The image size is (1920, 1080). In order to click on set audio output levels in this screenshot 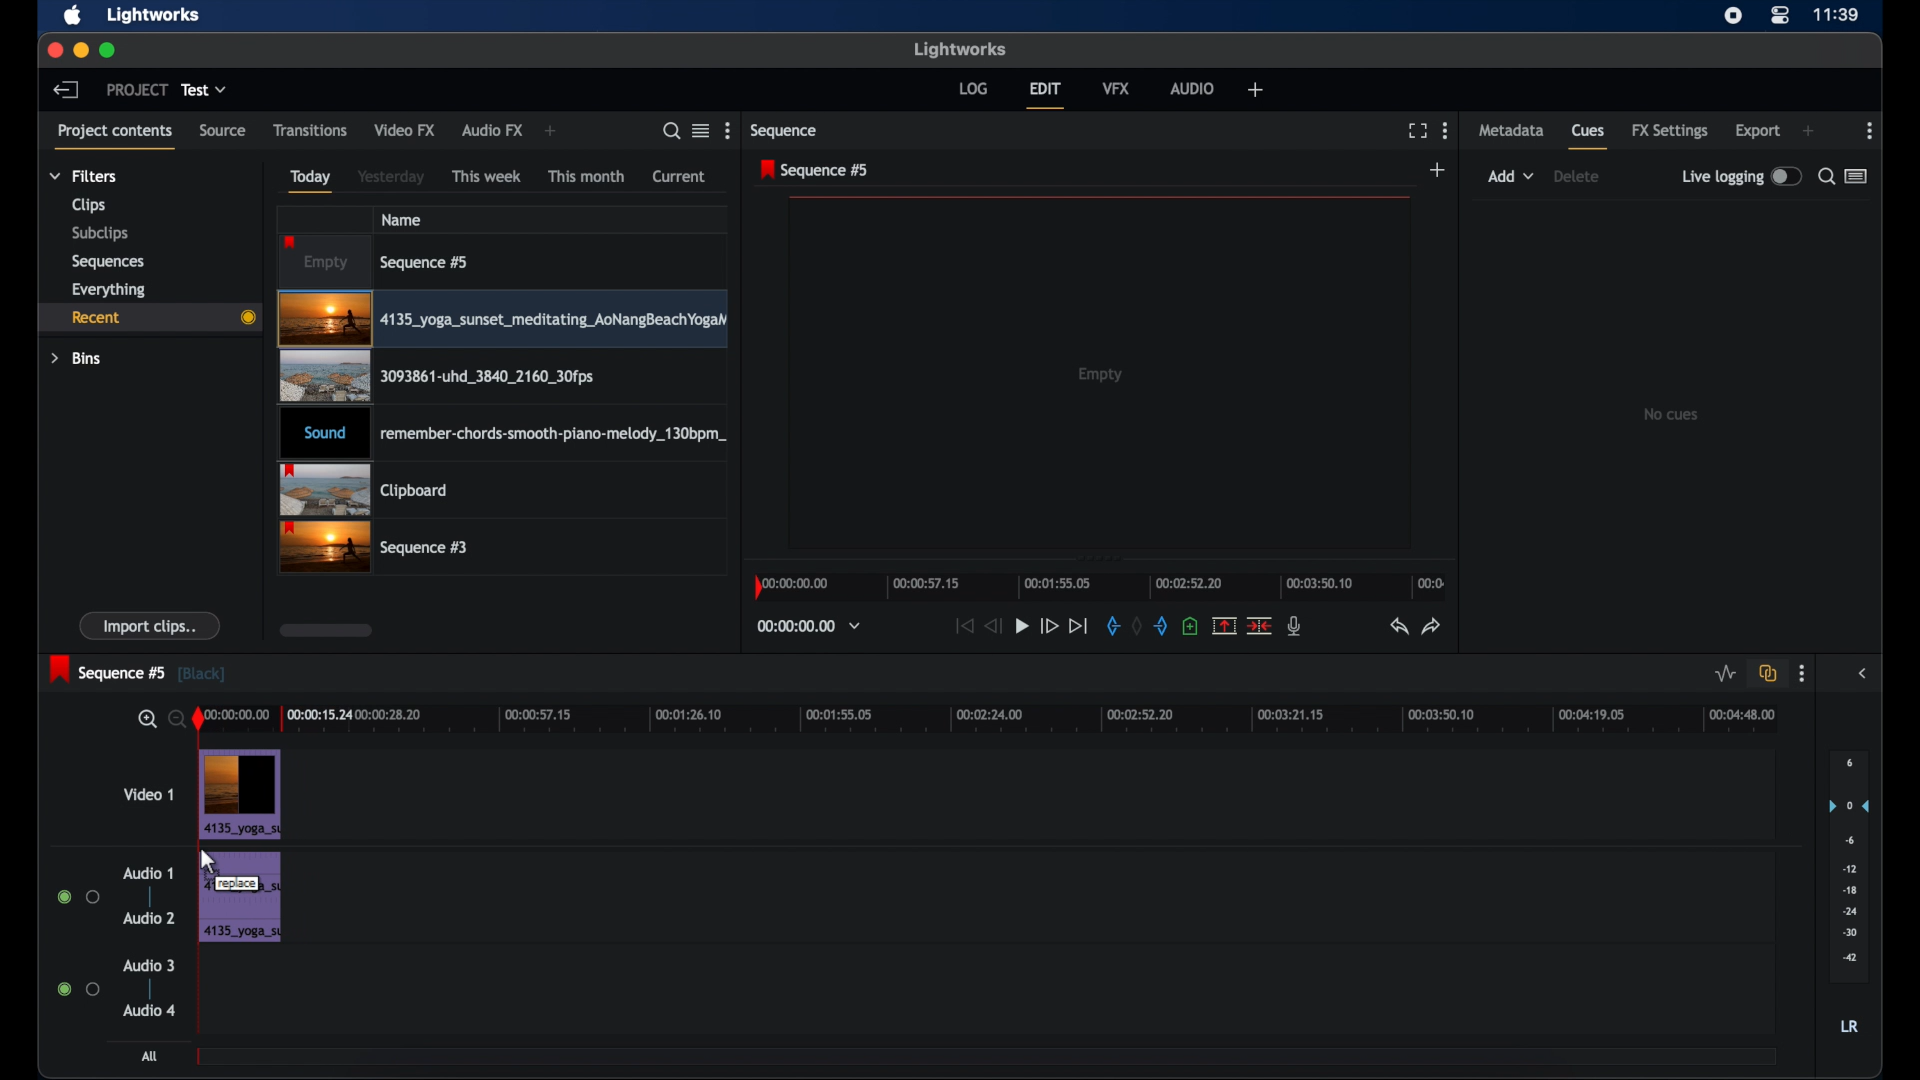, I will do `click(1848, 866)`.